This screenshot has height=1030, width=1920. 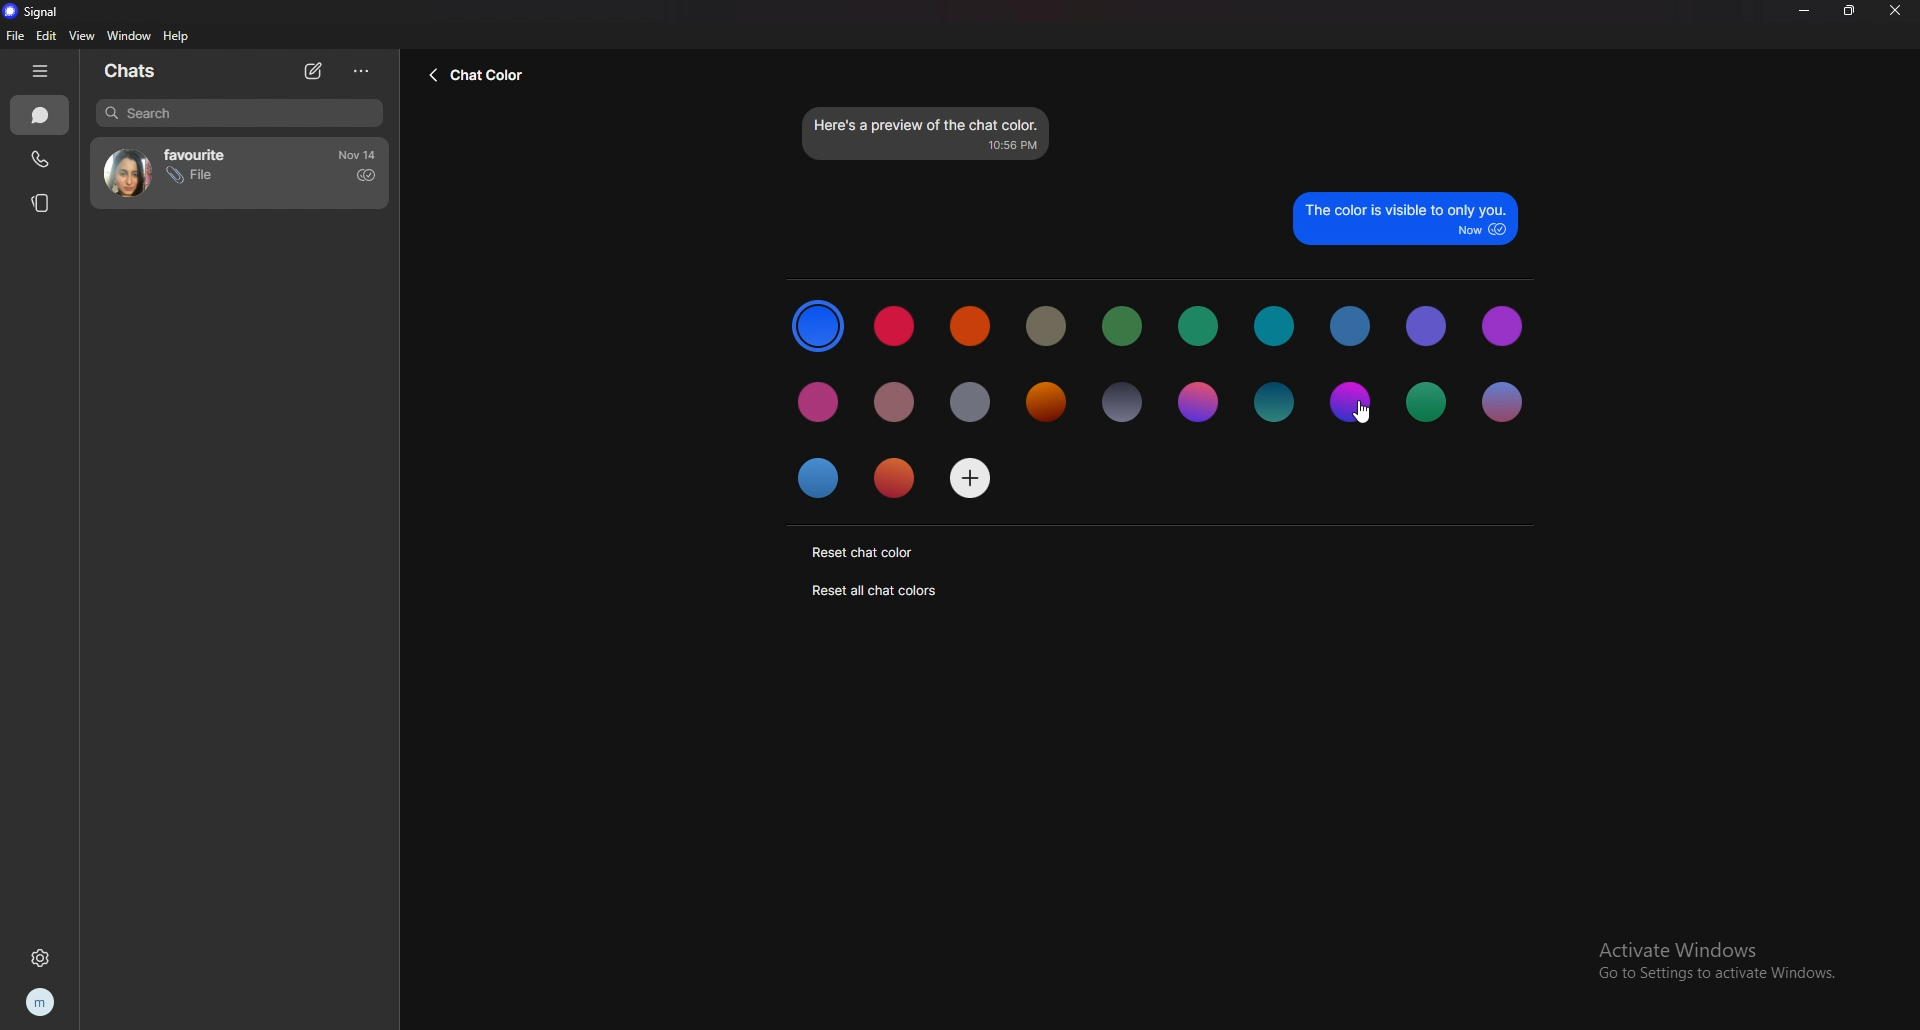 I want to click on color, so click(x=1273, y=405).